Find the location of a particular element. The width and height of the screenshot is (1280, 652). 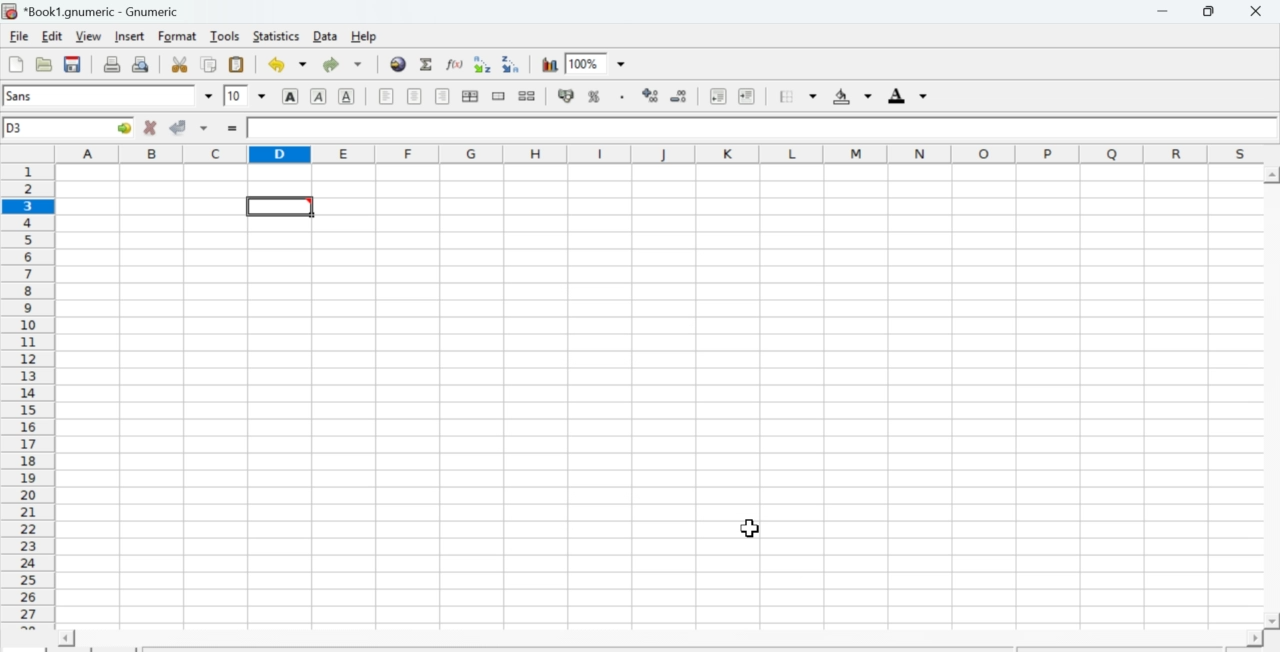

Create new workbook is located at coordinates (13, 65).